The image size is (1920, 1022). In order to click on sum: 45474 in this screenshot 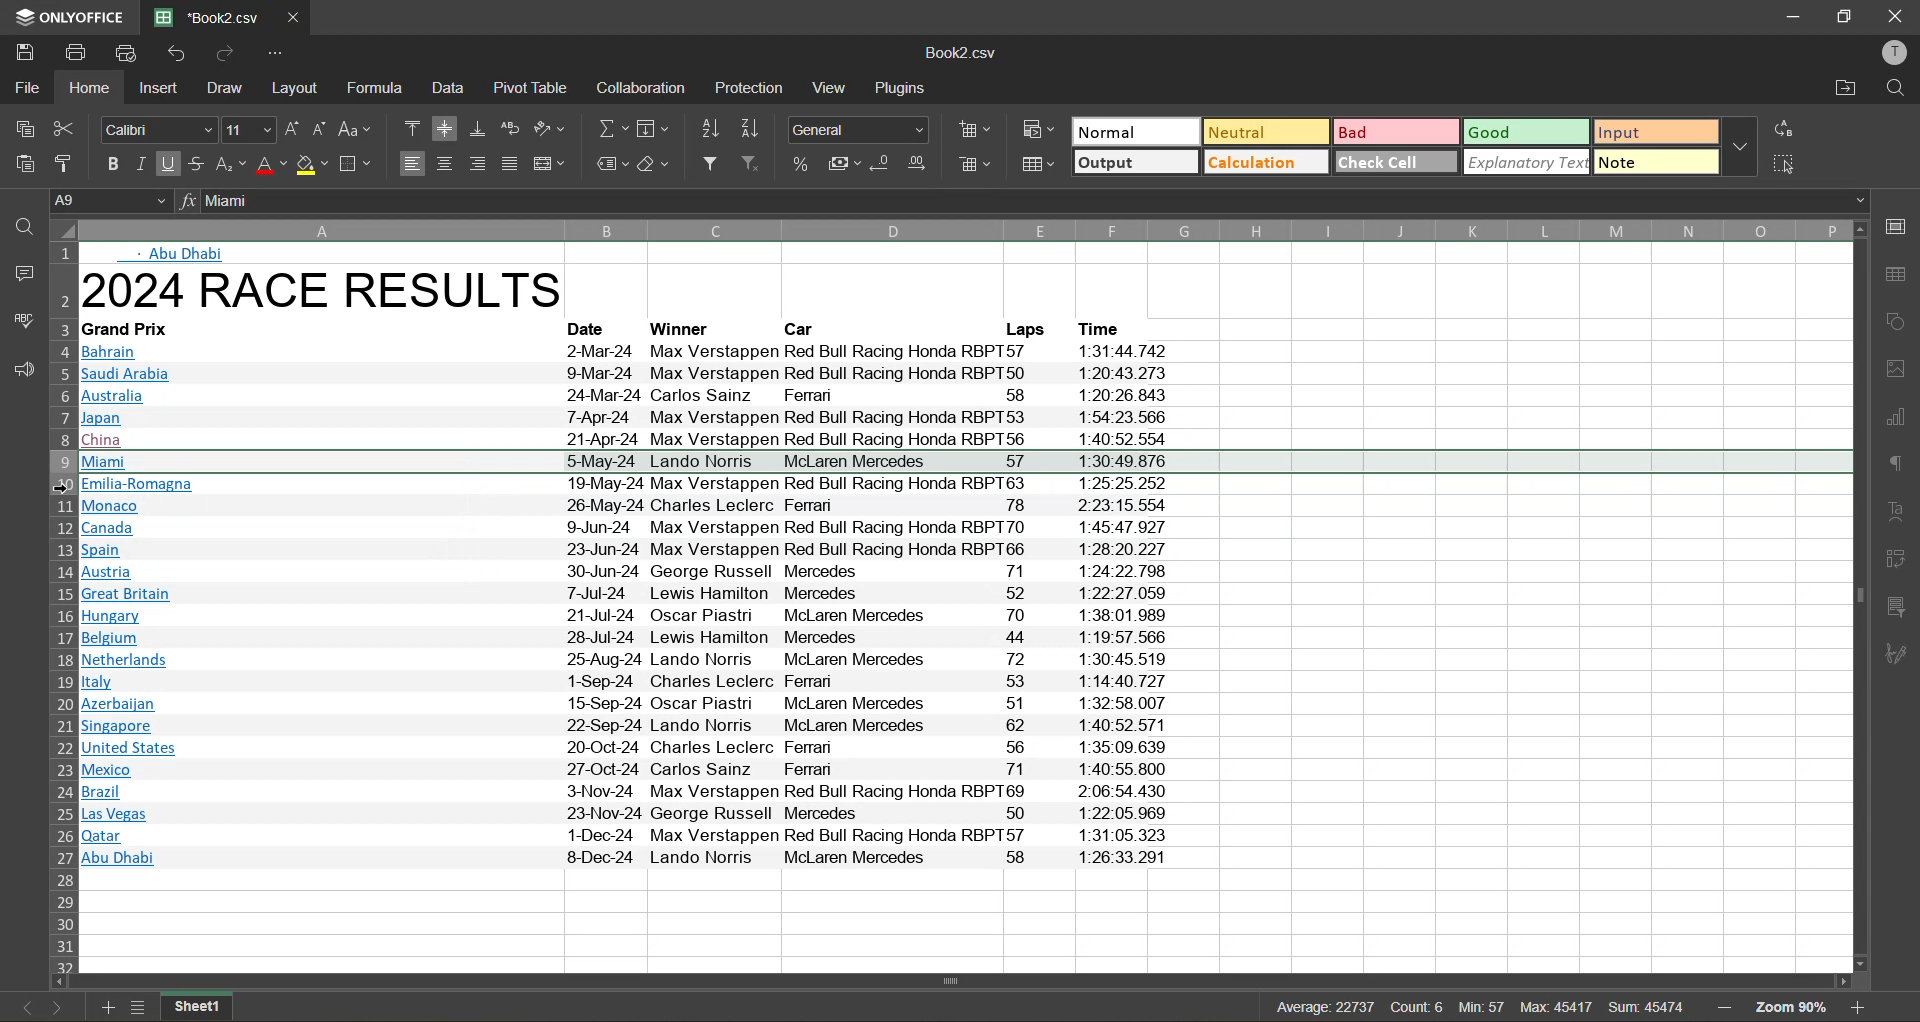, I will do `click(1650, 1008)`.